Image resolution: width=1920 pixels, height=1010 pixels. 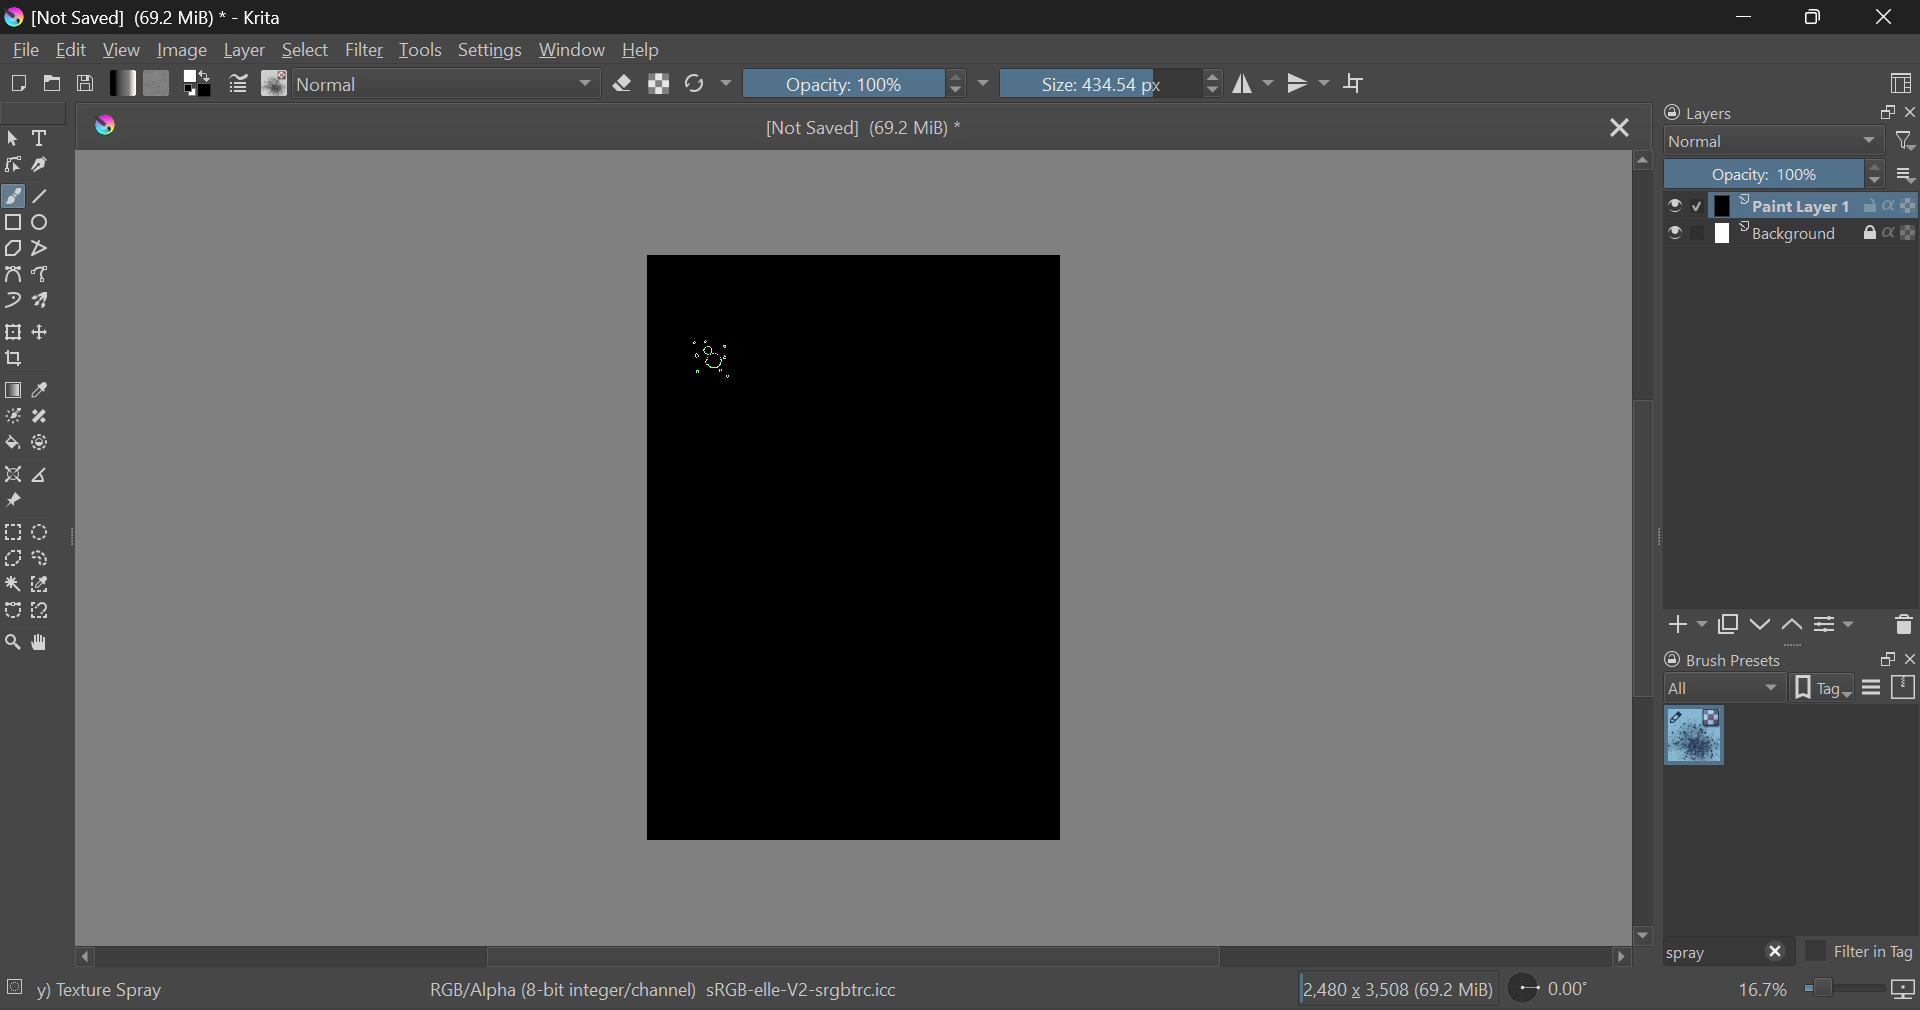 What do you see at coordinates (24, 48) in the screenshot?
I see `File` at bounding box center [24, 48].